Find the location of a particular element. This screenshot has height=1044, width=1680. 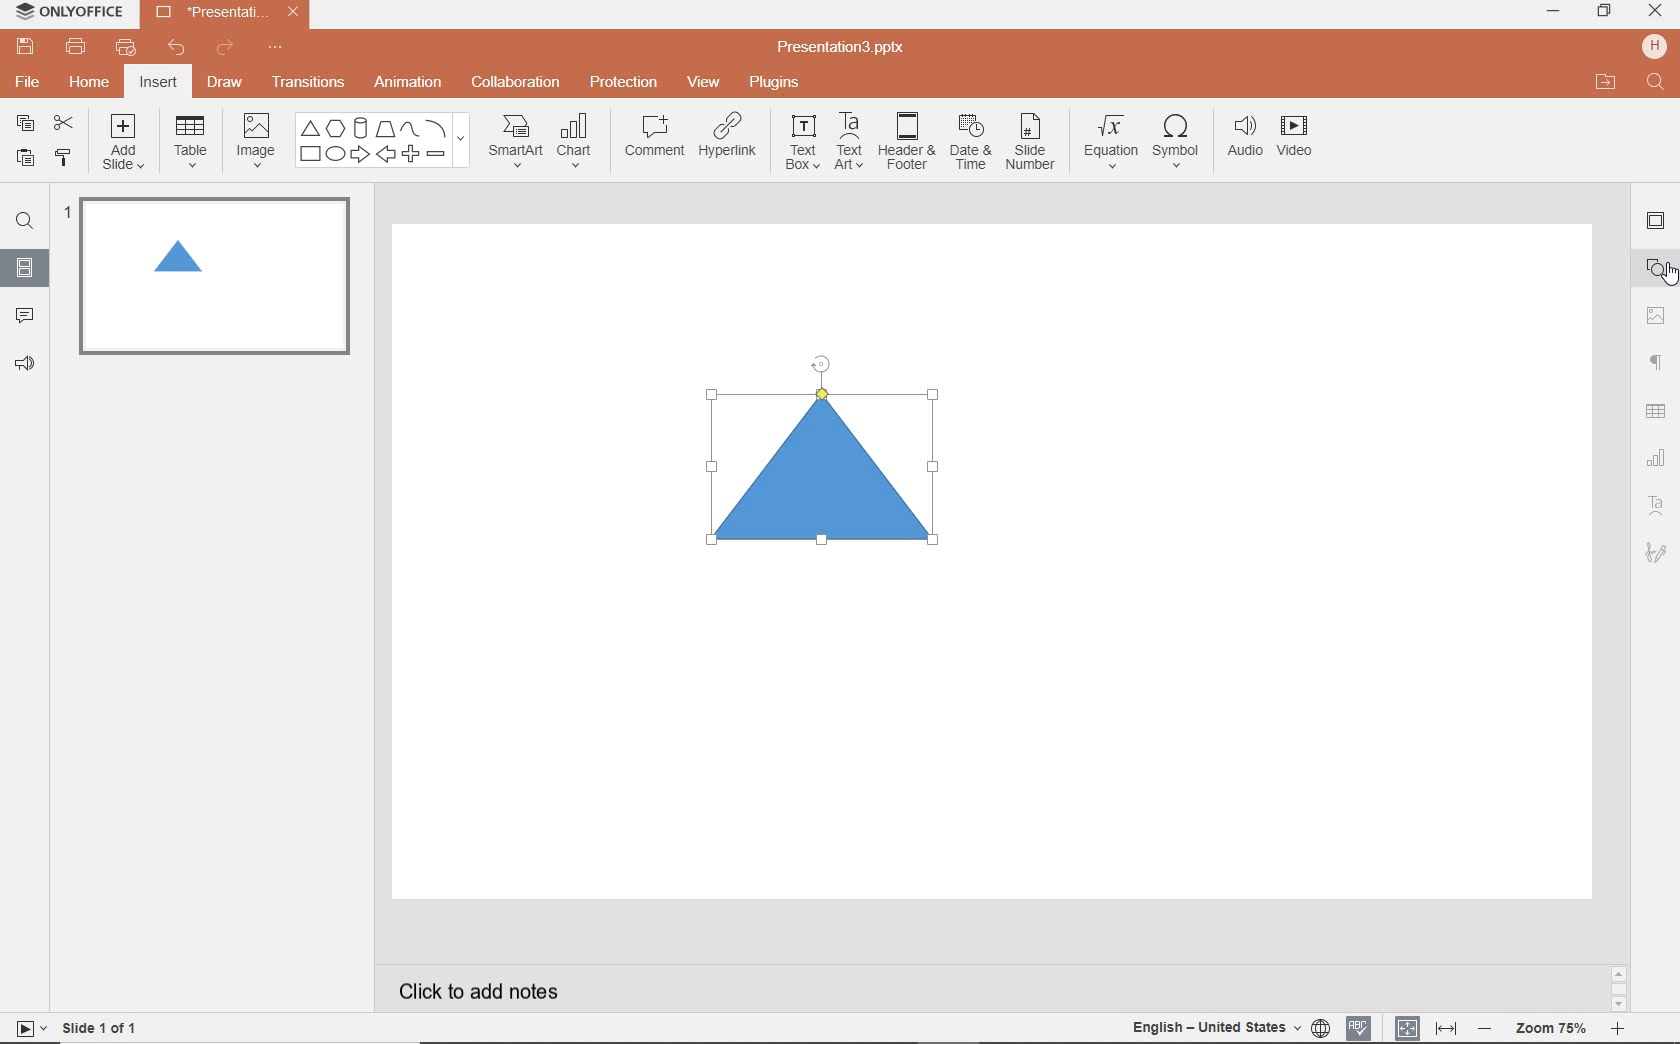

ANIMATION is located at coordinates (407, 84).